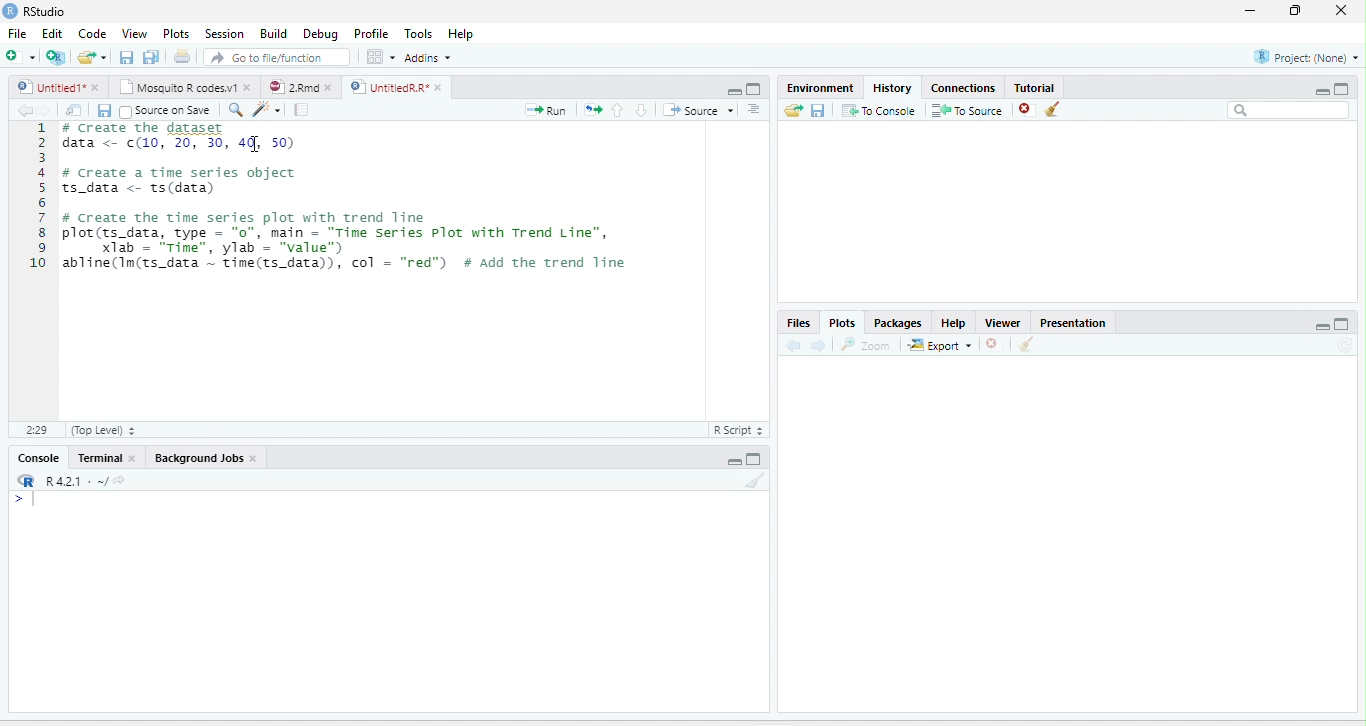  What do you see at coordinates (388, 87) in the screenshot?
I see `UntitledR.R*` at bounding box center [388, 87].